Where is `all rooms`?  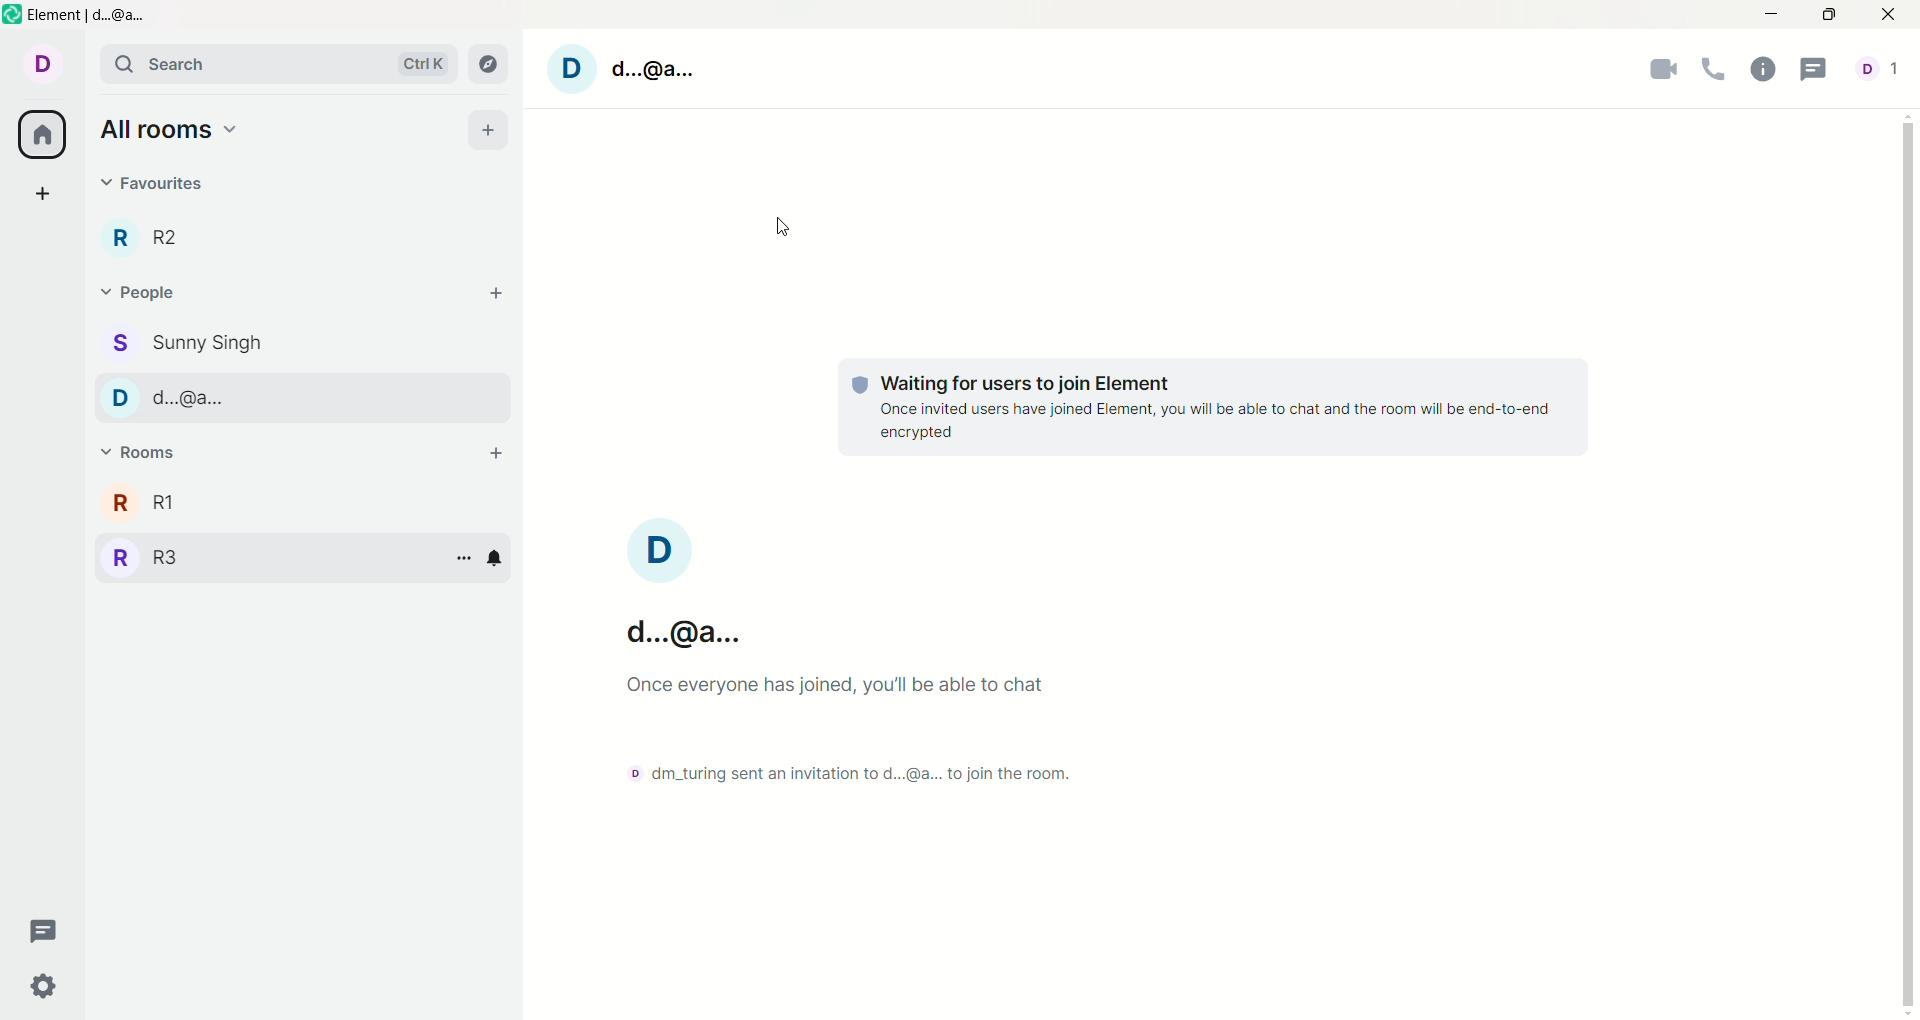 all rooms is located at coordinates (41, 136).